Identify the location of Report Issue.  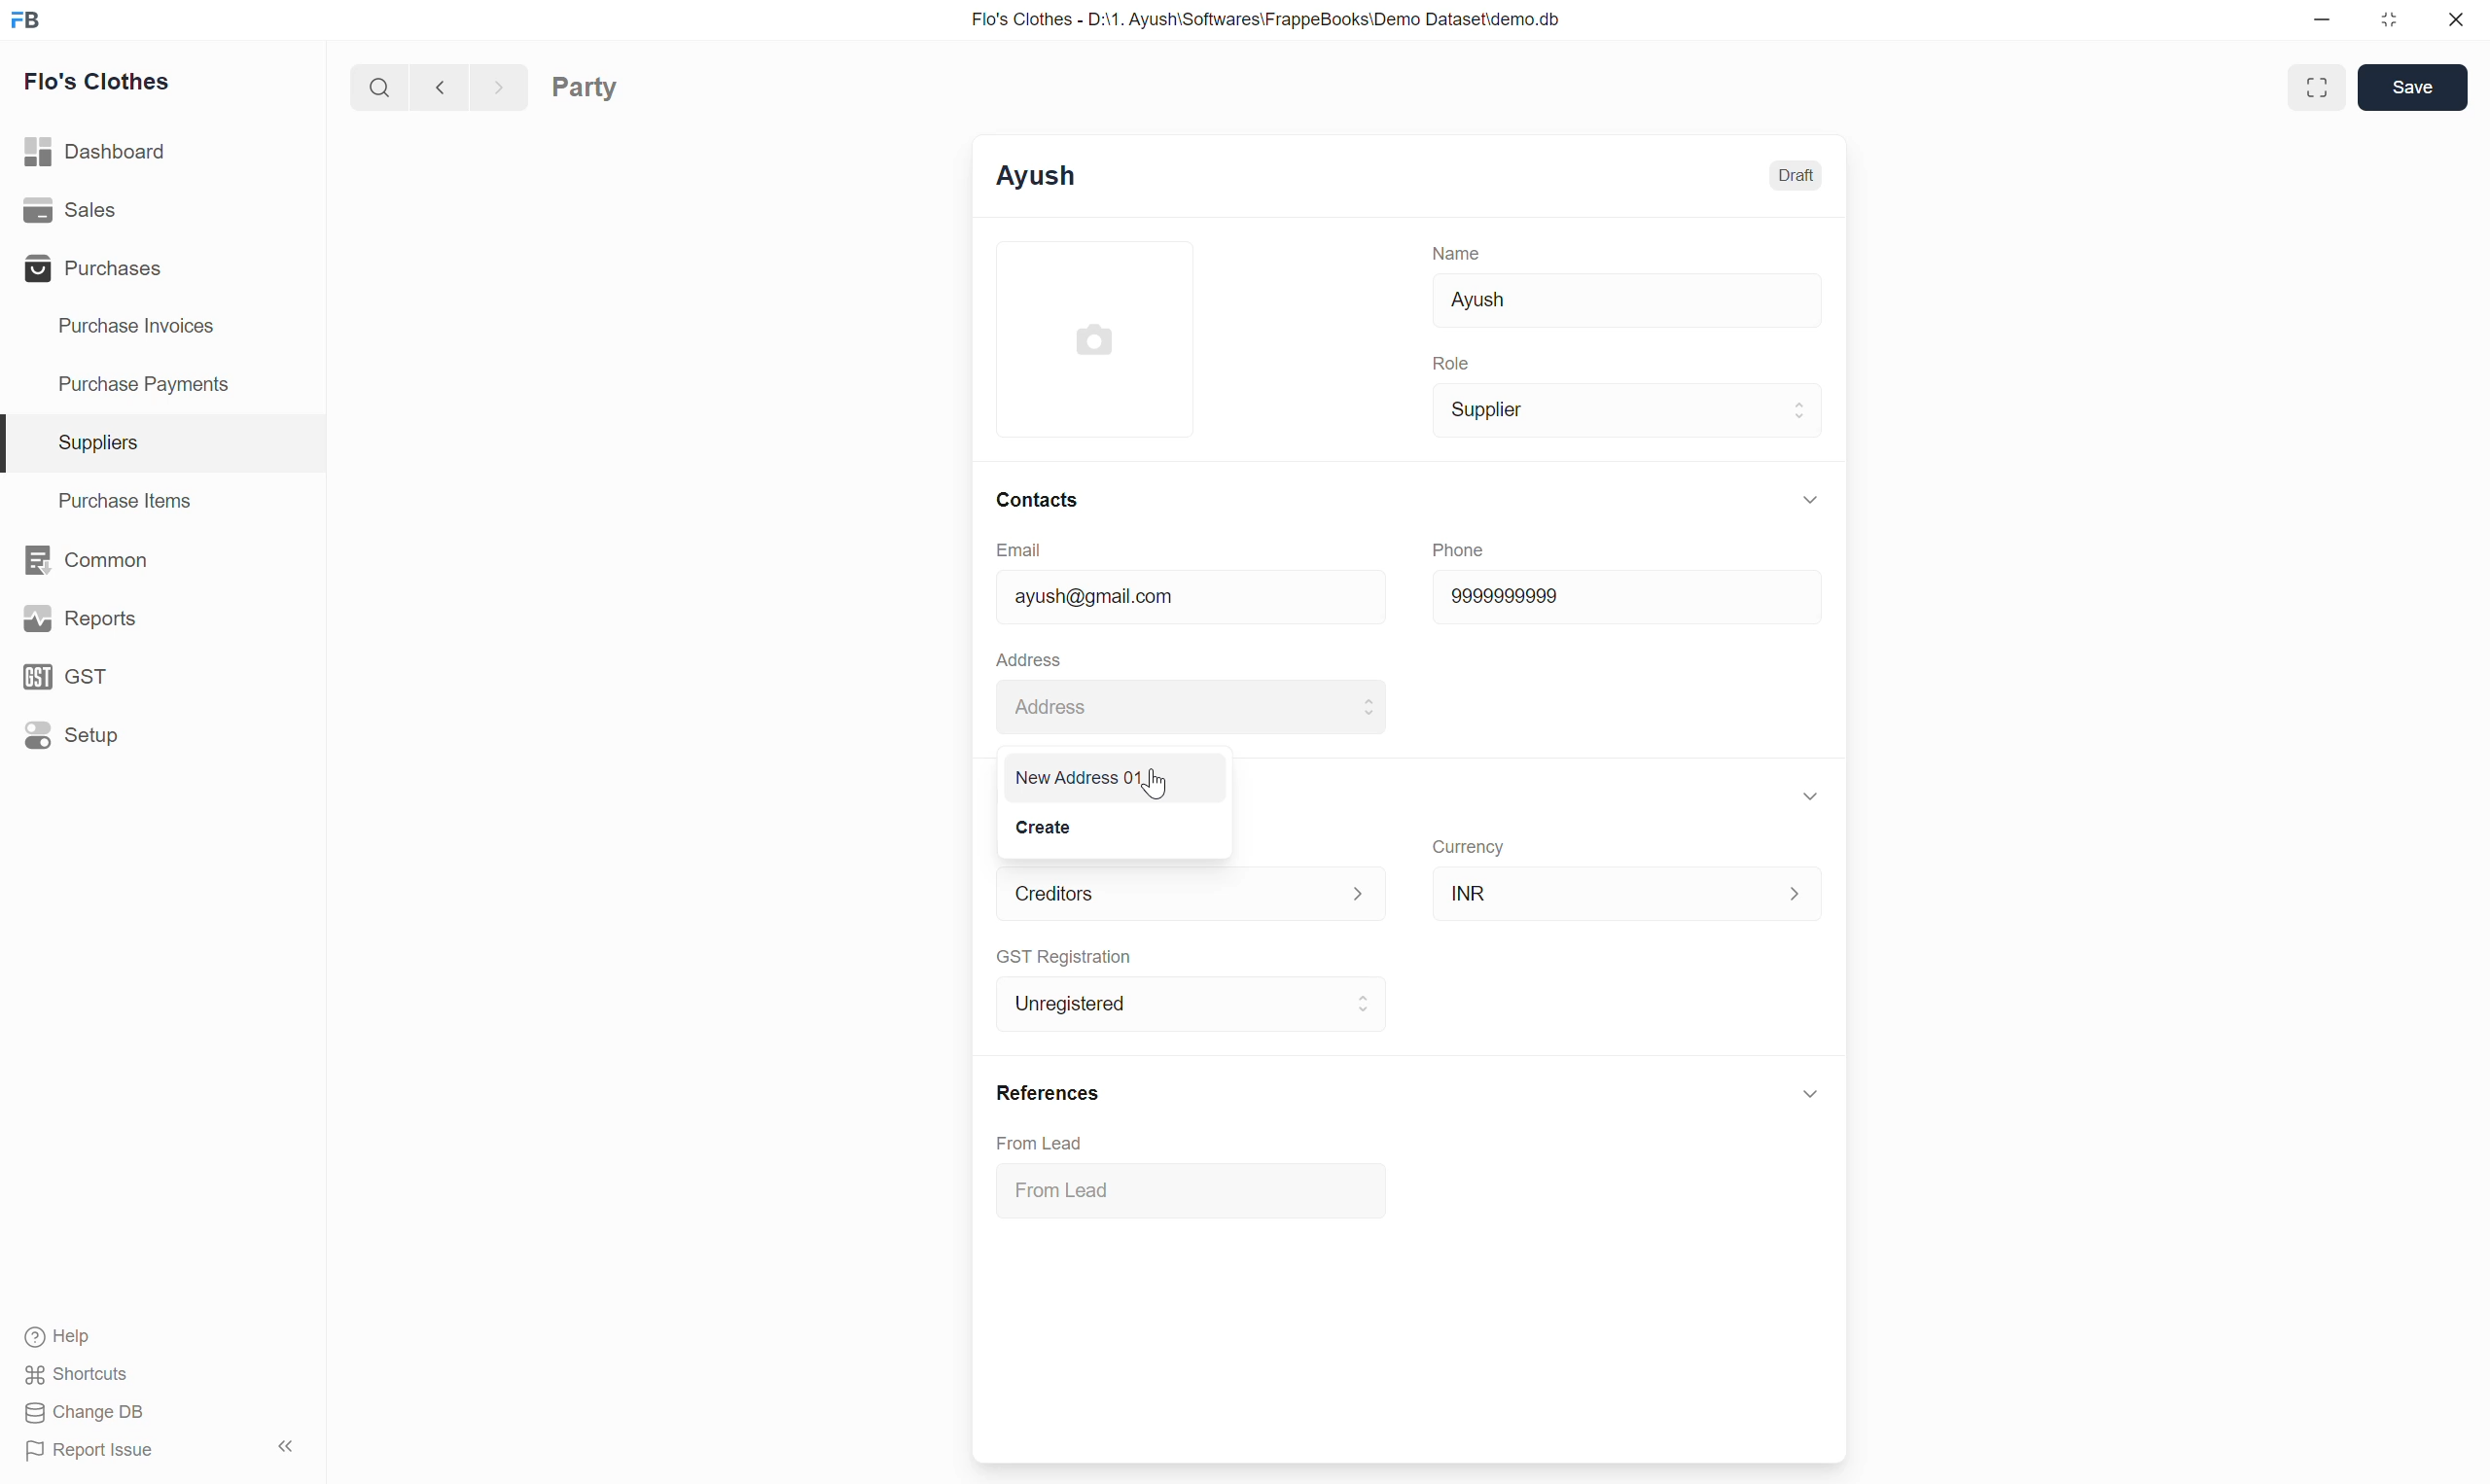
(93, 1451).